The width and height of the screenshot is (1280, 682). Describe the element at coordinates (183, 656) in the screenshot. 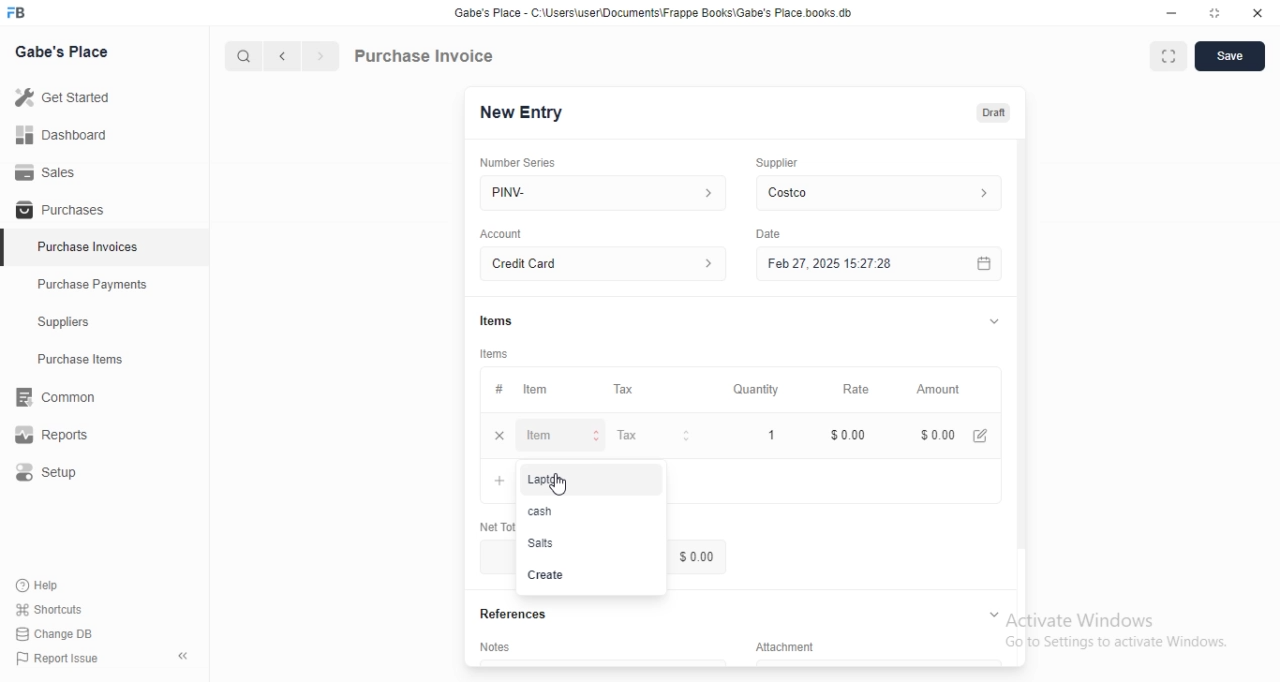

I see `Collapse` at that location.